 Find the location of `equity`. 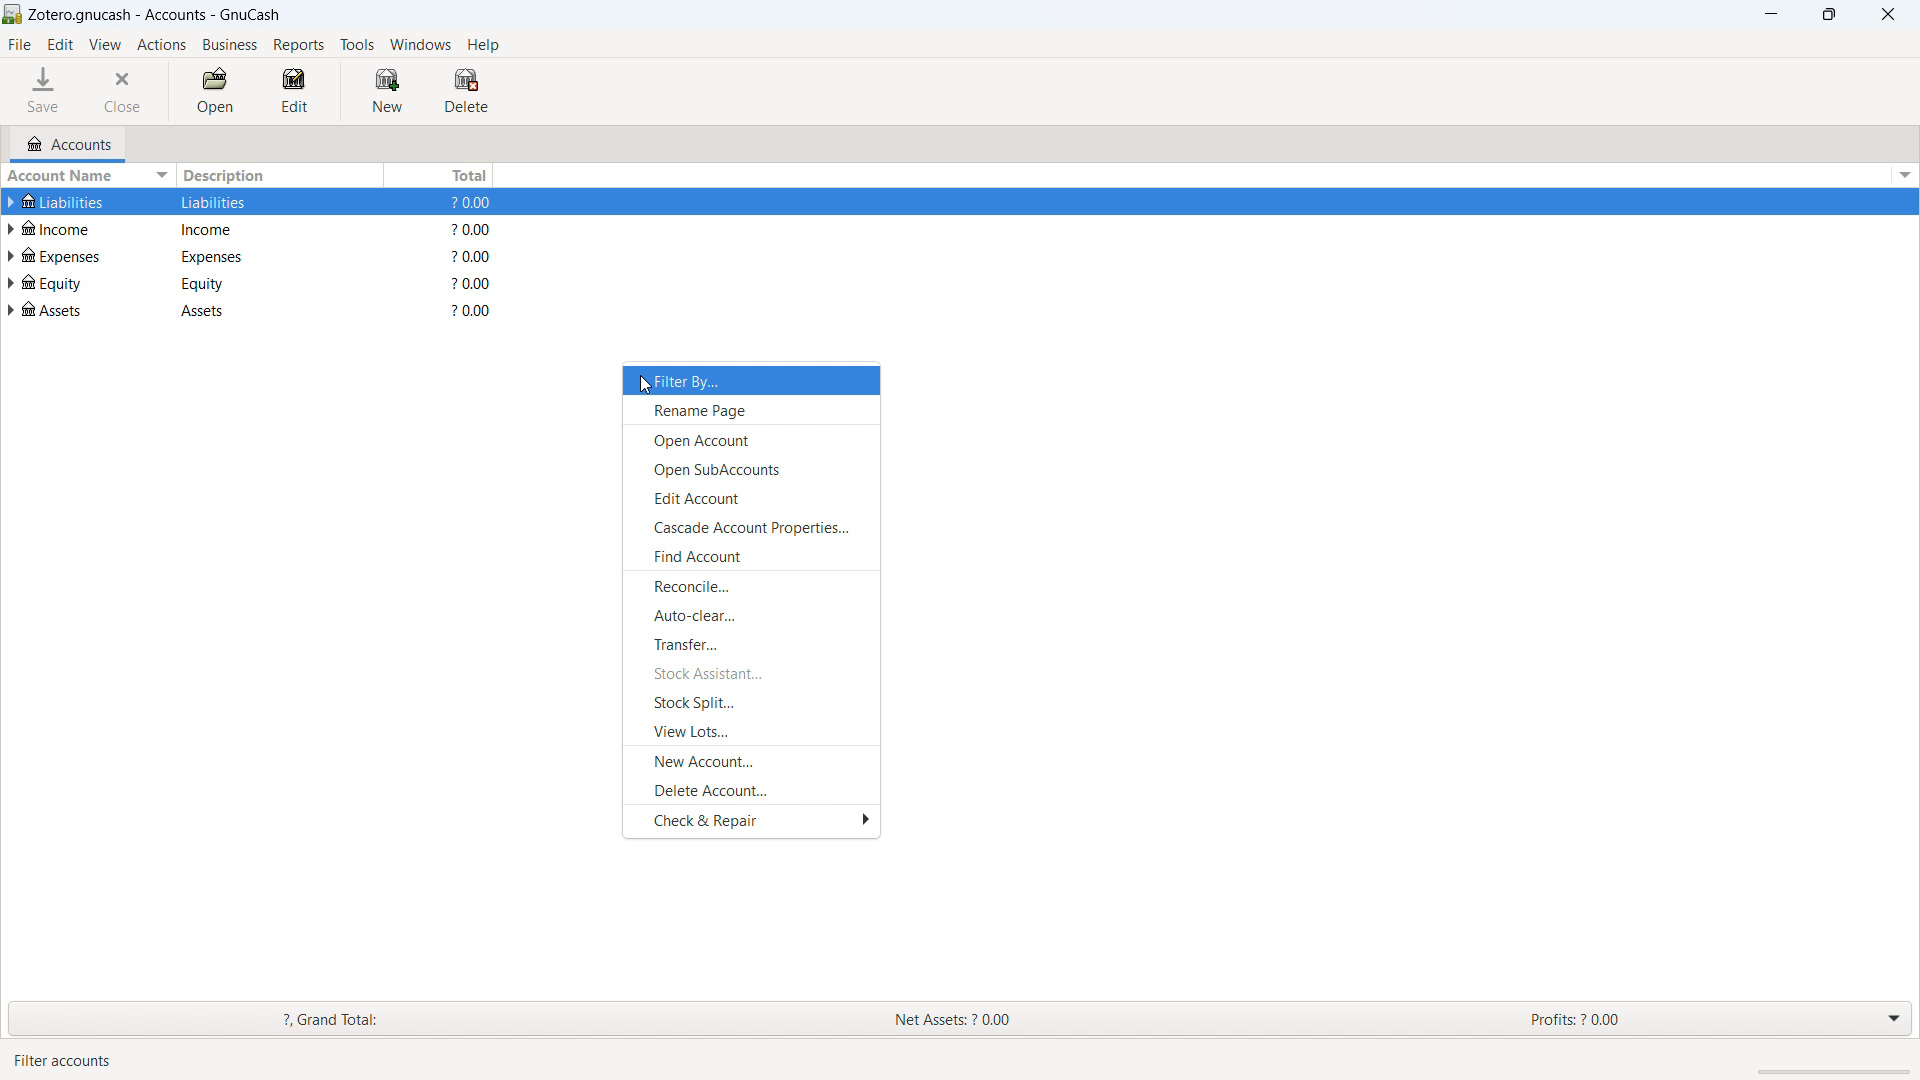

equity is located at coordinates (68, 281).